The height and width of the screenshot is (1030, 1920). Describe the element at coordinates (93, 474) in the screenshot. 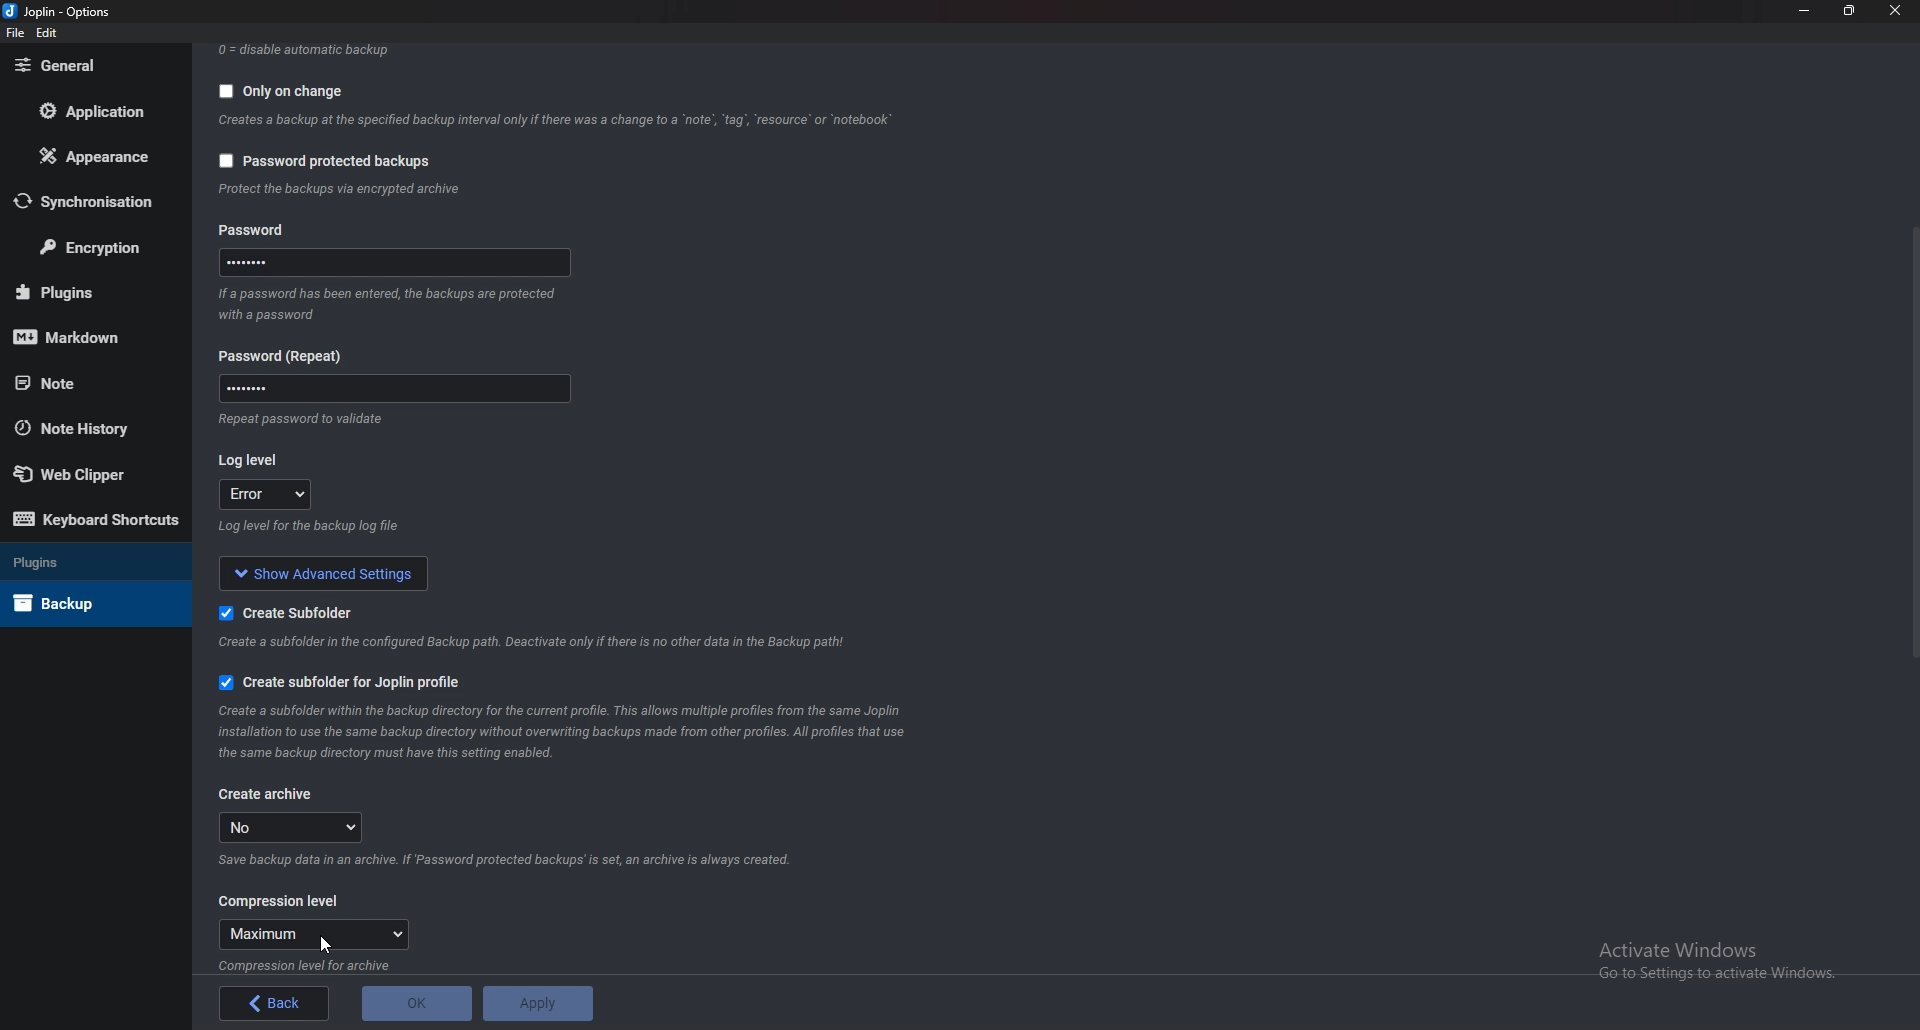

I see `Web Clipper` at that location.